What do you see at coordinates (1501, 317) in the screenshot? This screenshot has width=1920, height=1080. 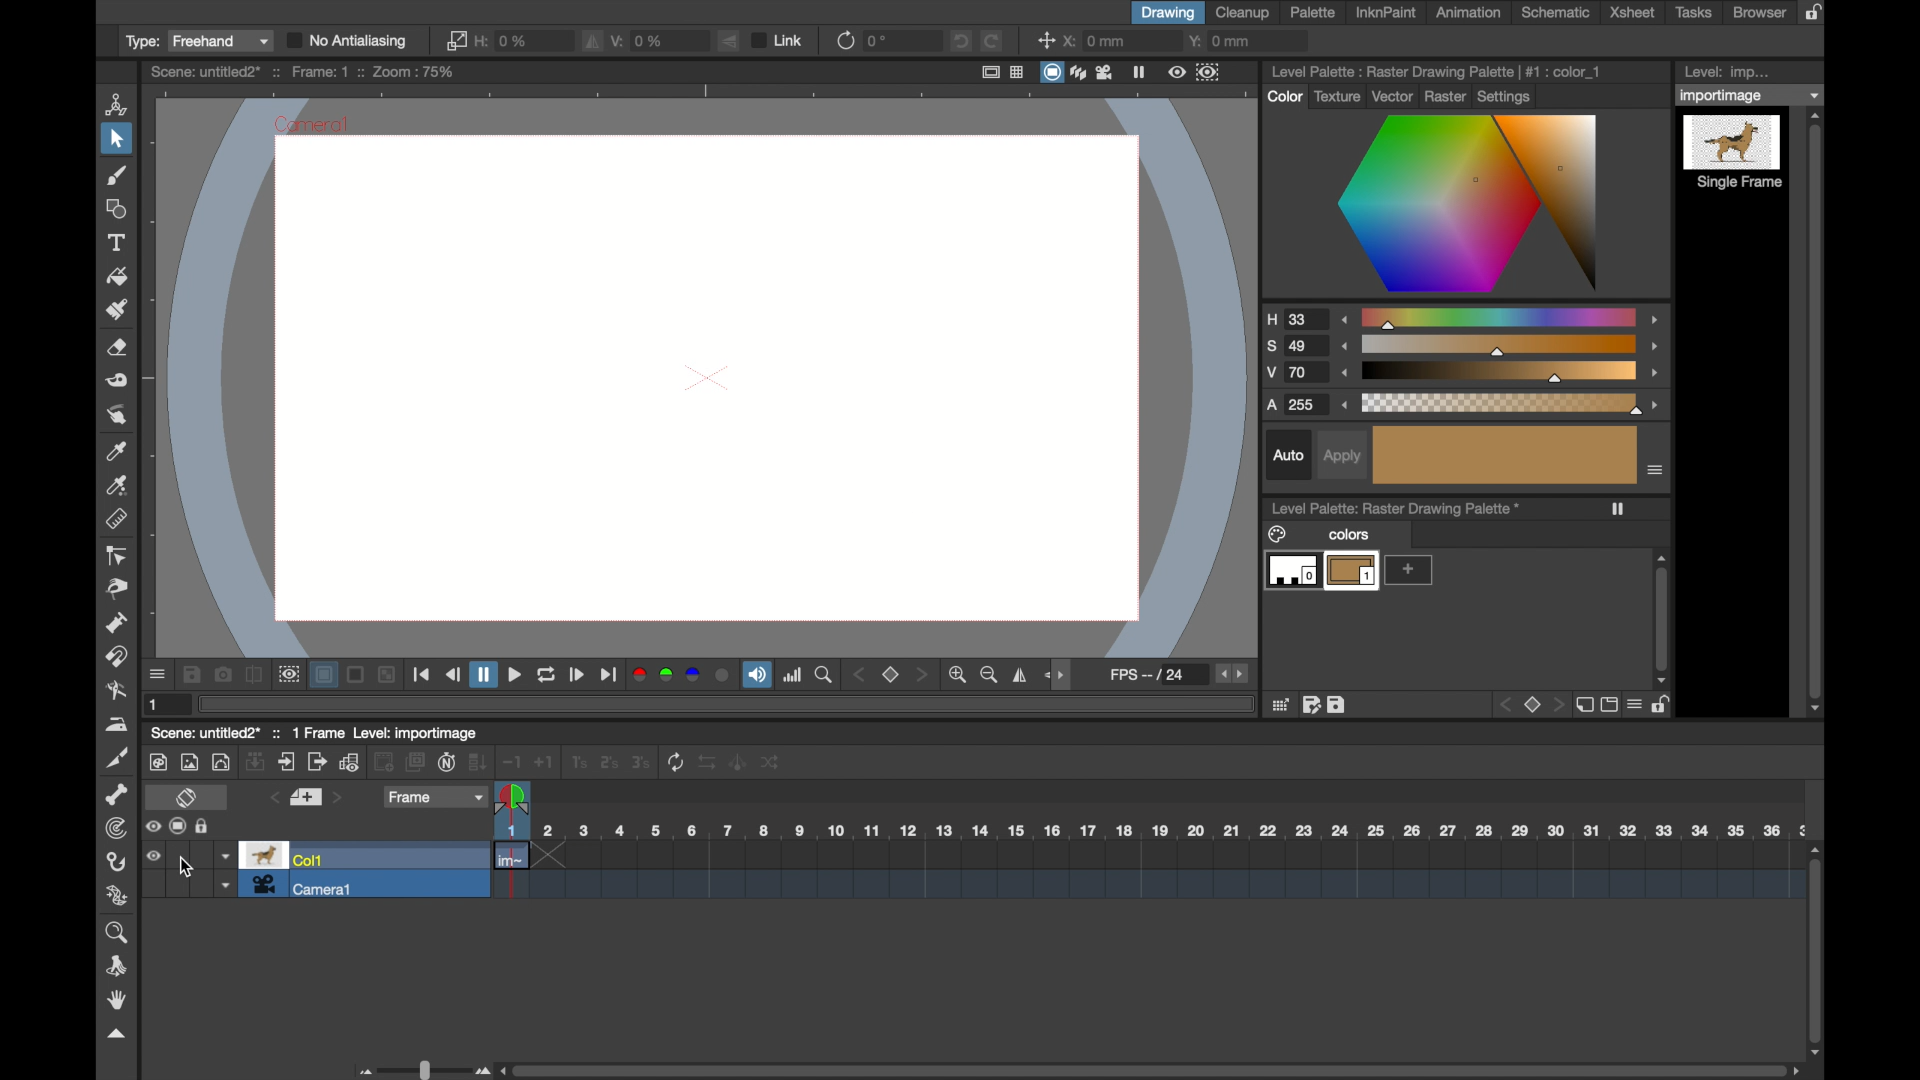 I see `scale` at bounding box center [1501, 317].